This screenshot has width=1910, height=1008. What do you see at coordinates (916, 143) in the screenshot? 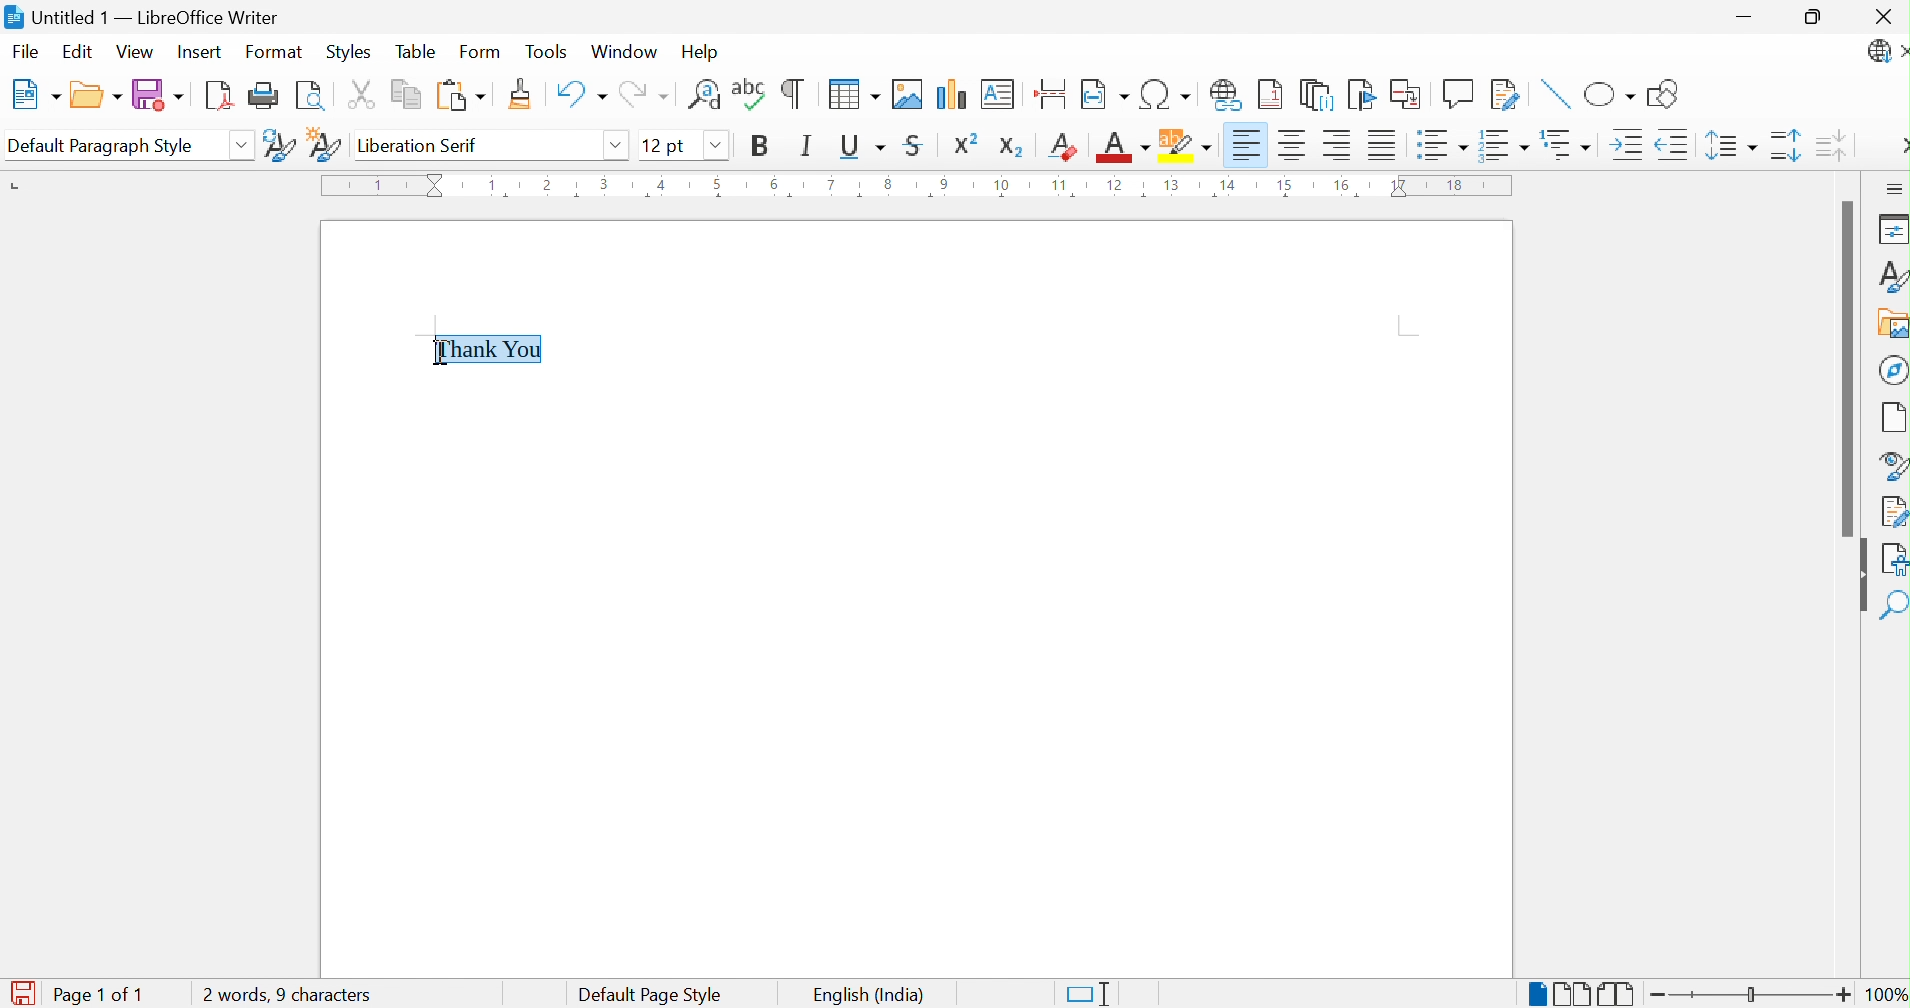
I see `Strikethrough` at bounding box center [916, 143].